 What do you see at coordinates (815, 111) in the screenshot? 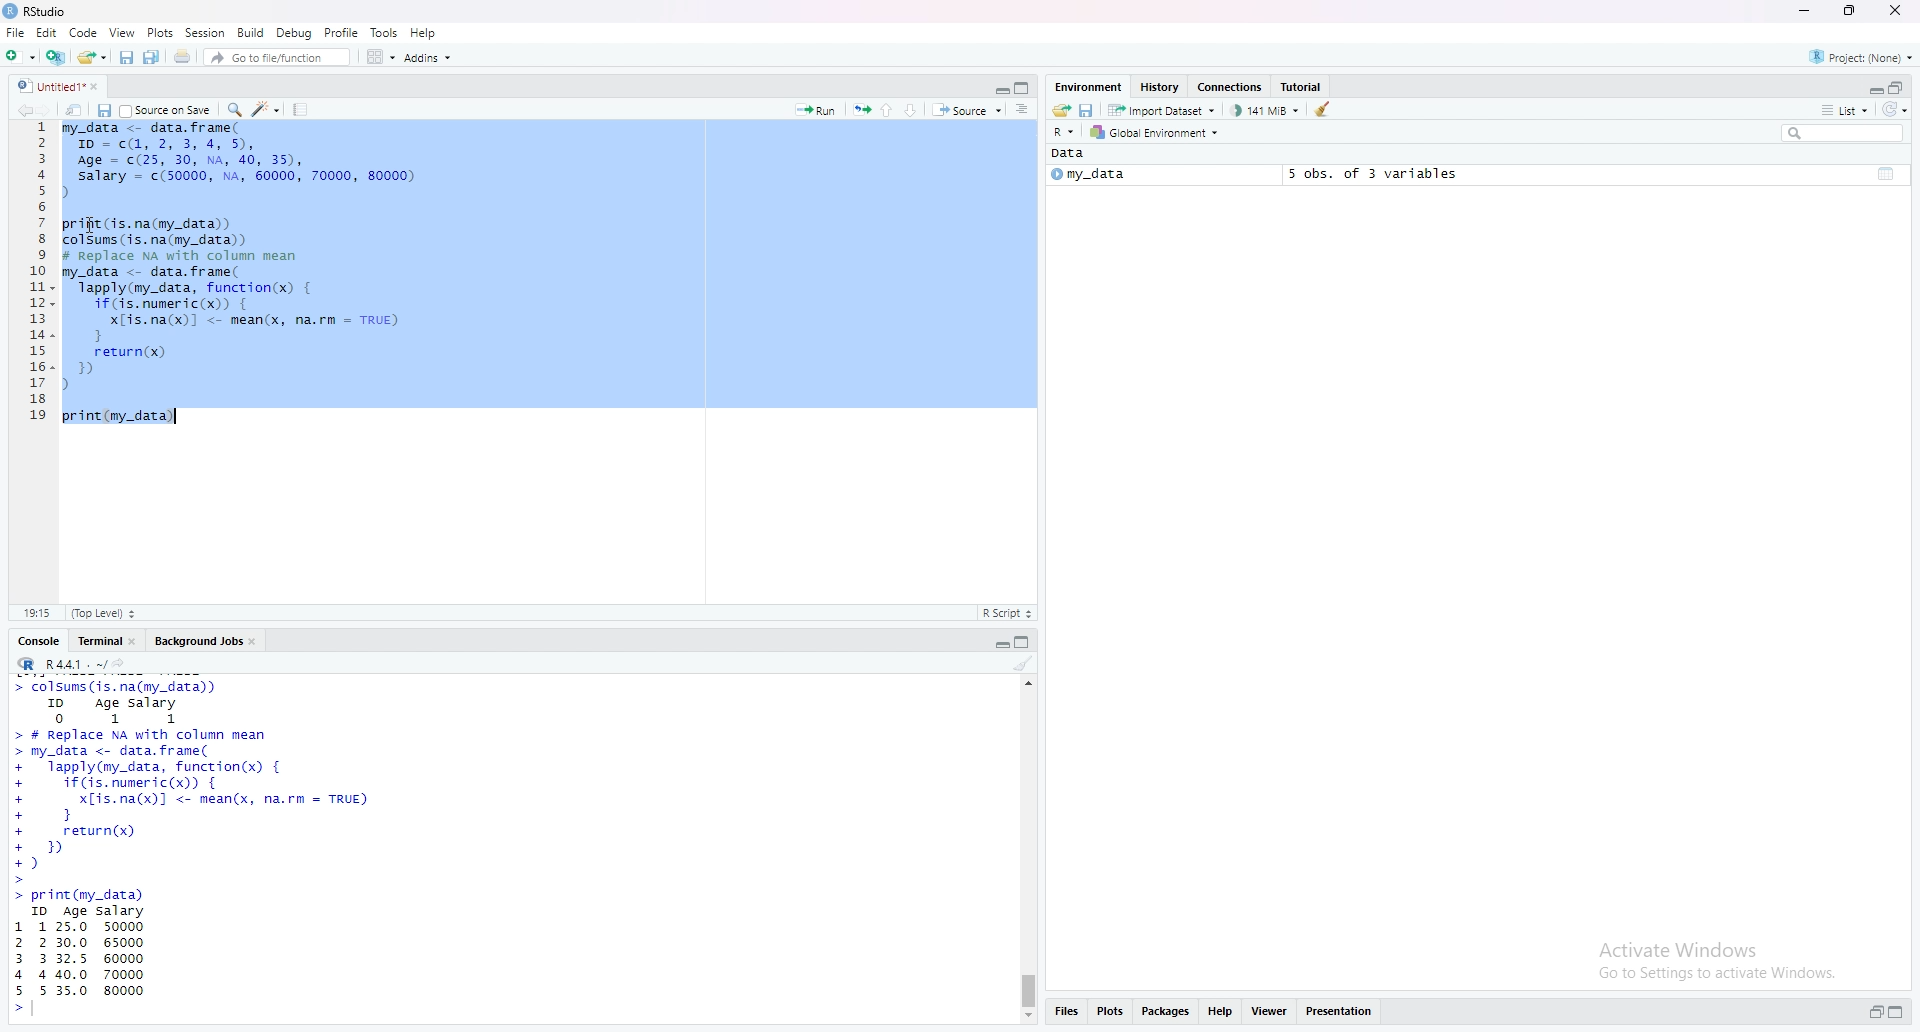
I see `run` at bounding box center [815, 111].